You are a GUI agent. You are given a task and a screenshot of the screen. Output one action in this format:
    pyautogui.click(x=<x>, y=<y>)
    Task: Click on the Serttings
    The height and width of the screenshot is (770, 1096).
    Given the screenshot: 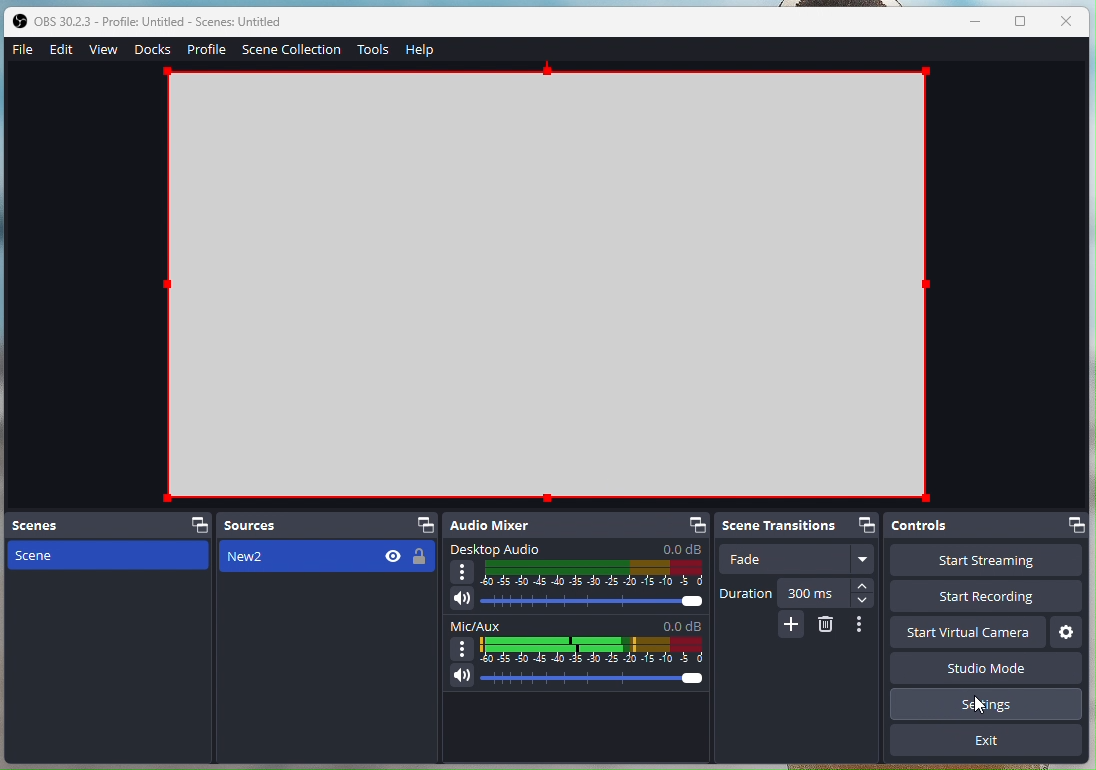 What is the action you would take?
    pyautogui.click(x=993, y=703)
    